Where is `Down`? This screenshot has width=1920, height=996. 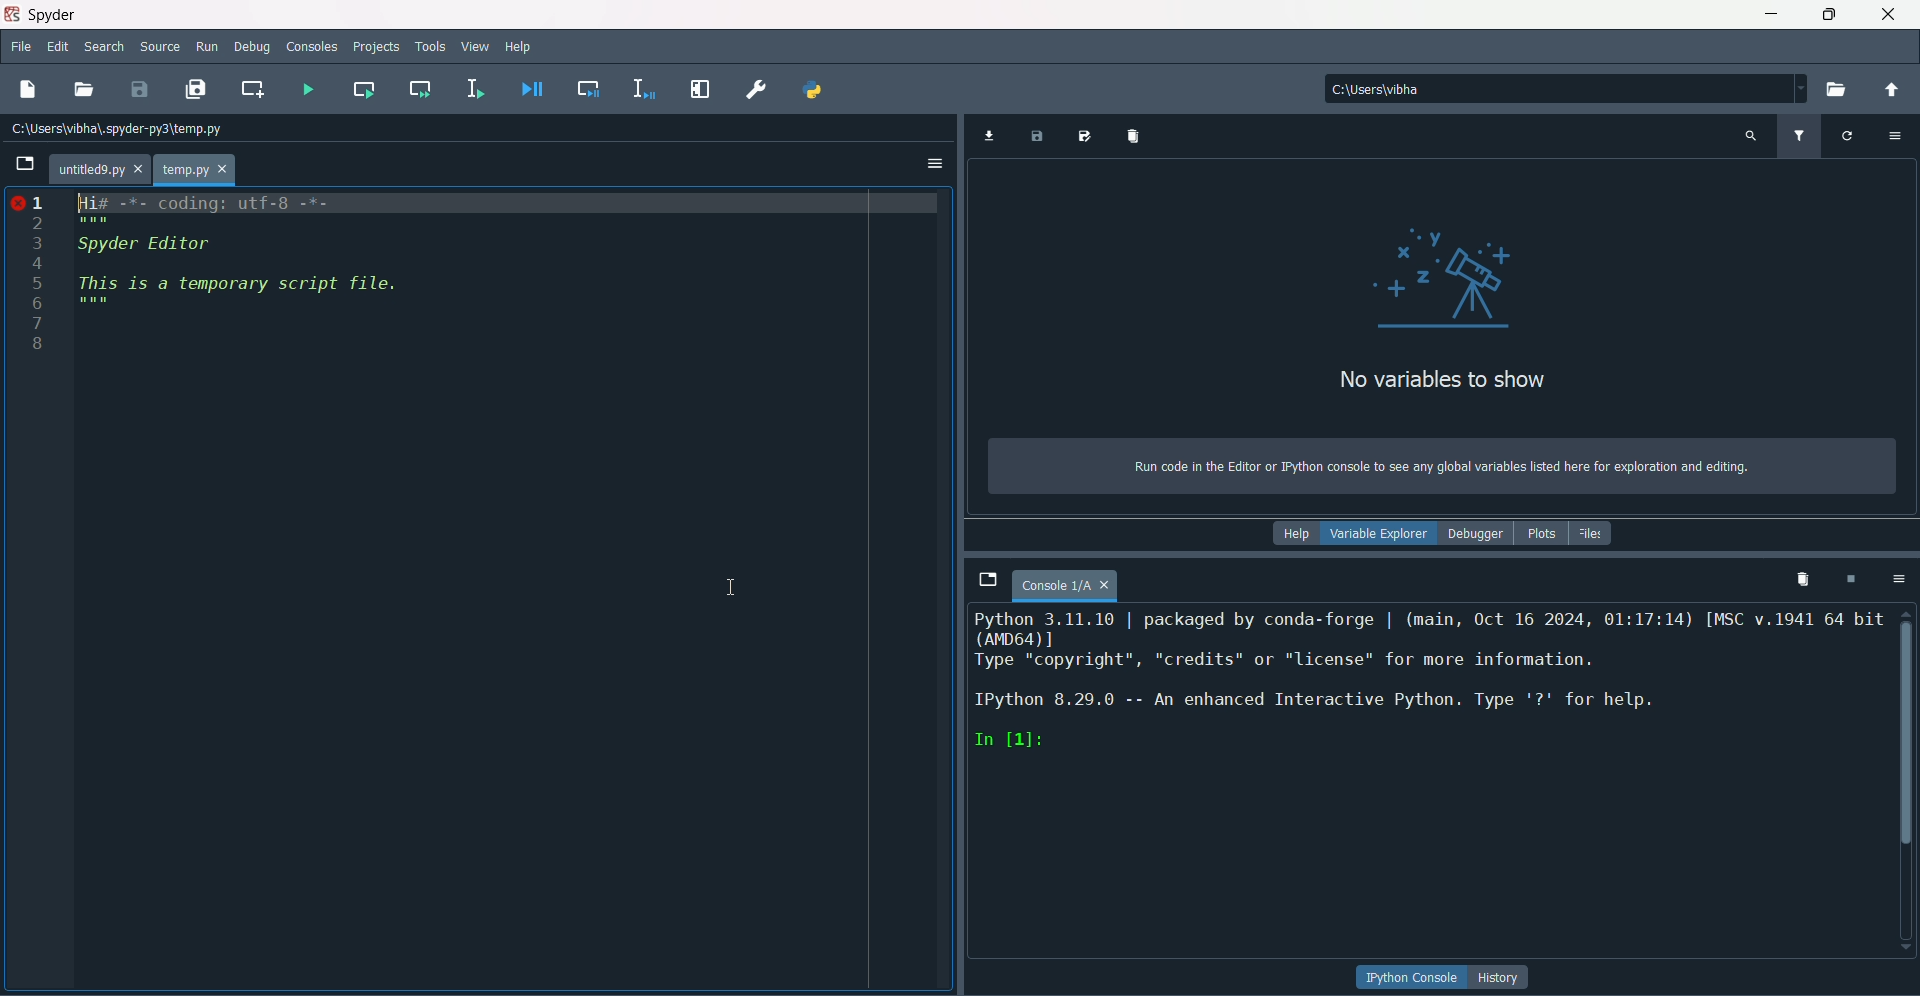 Down is located at coordinates (1900, 936).